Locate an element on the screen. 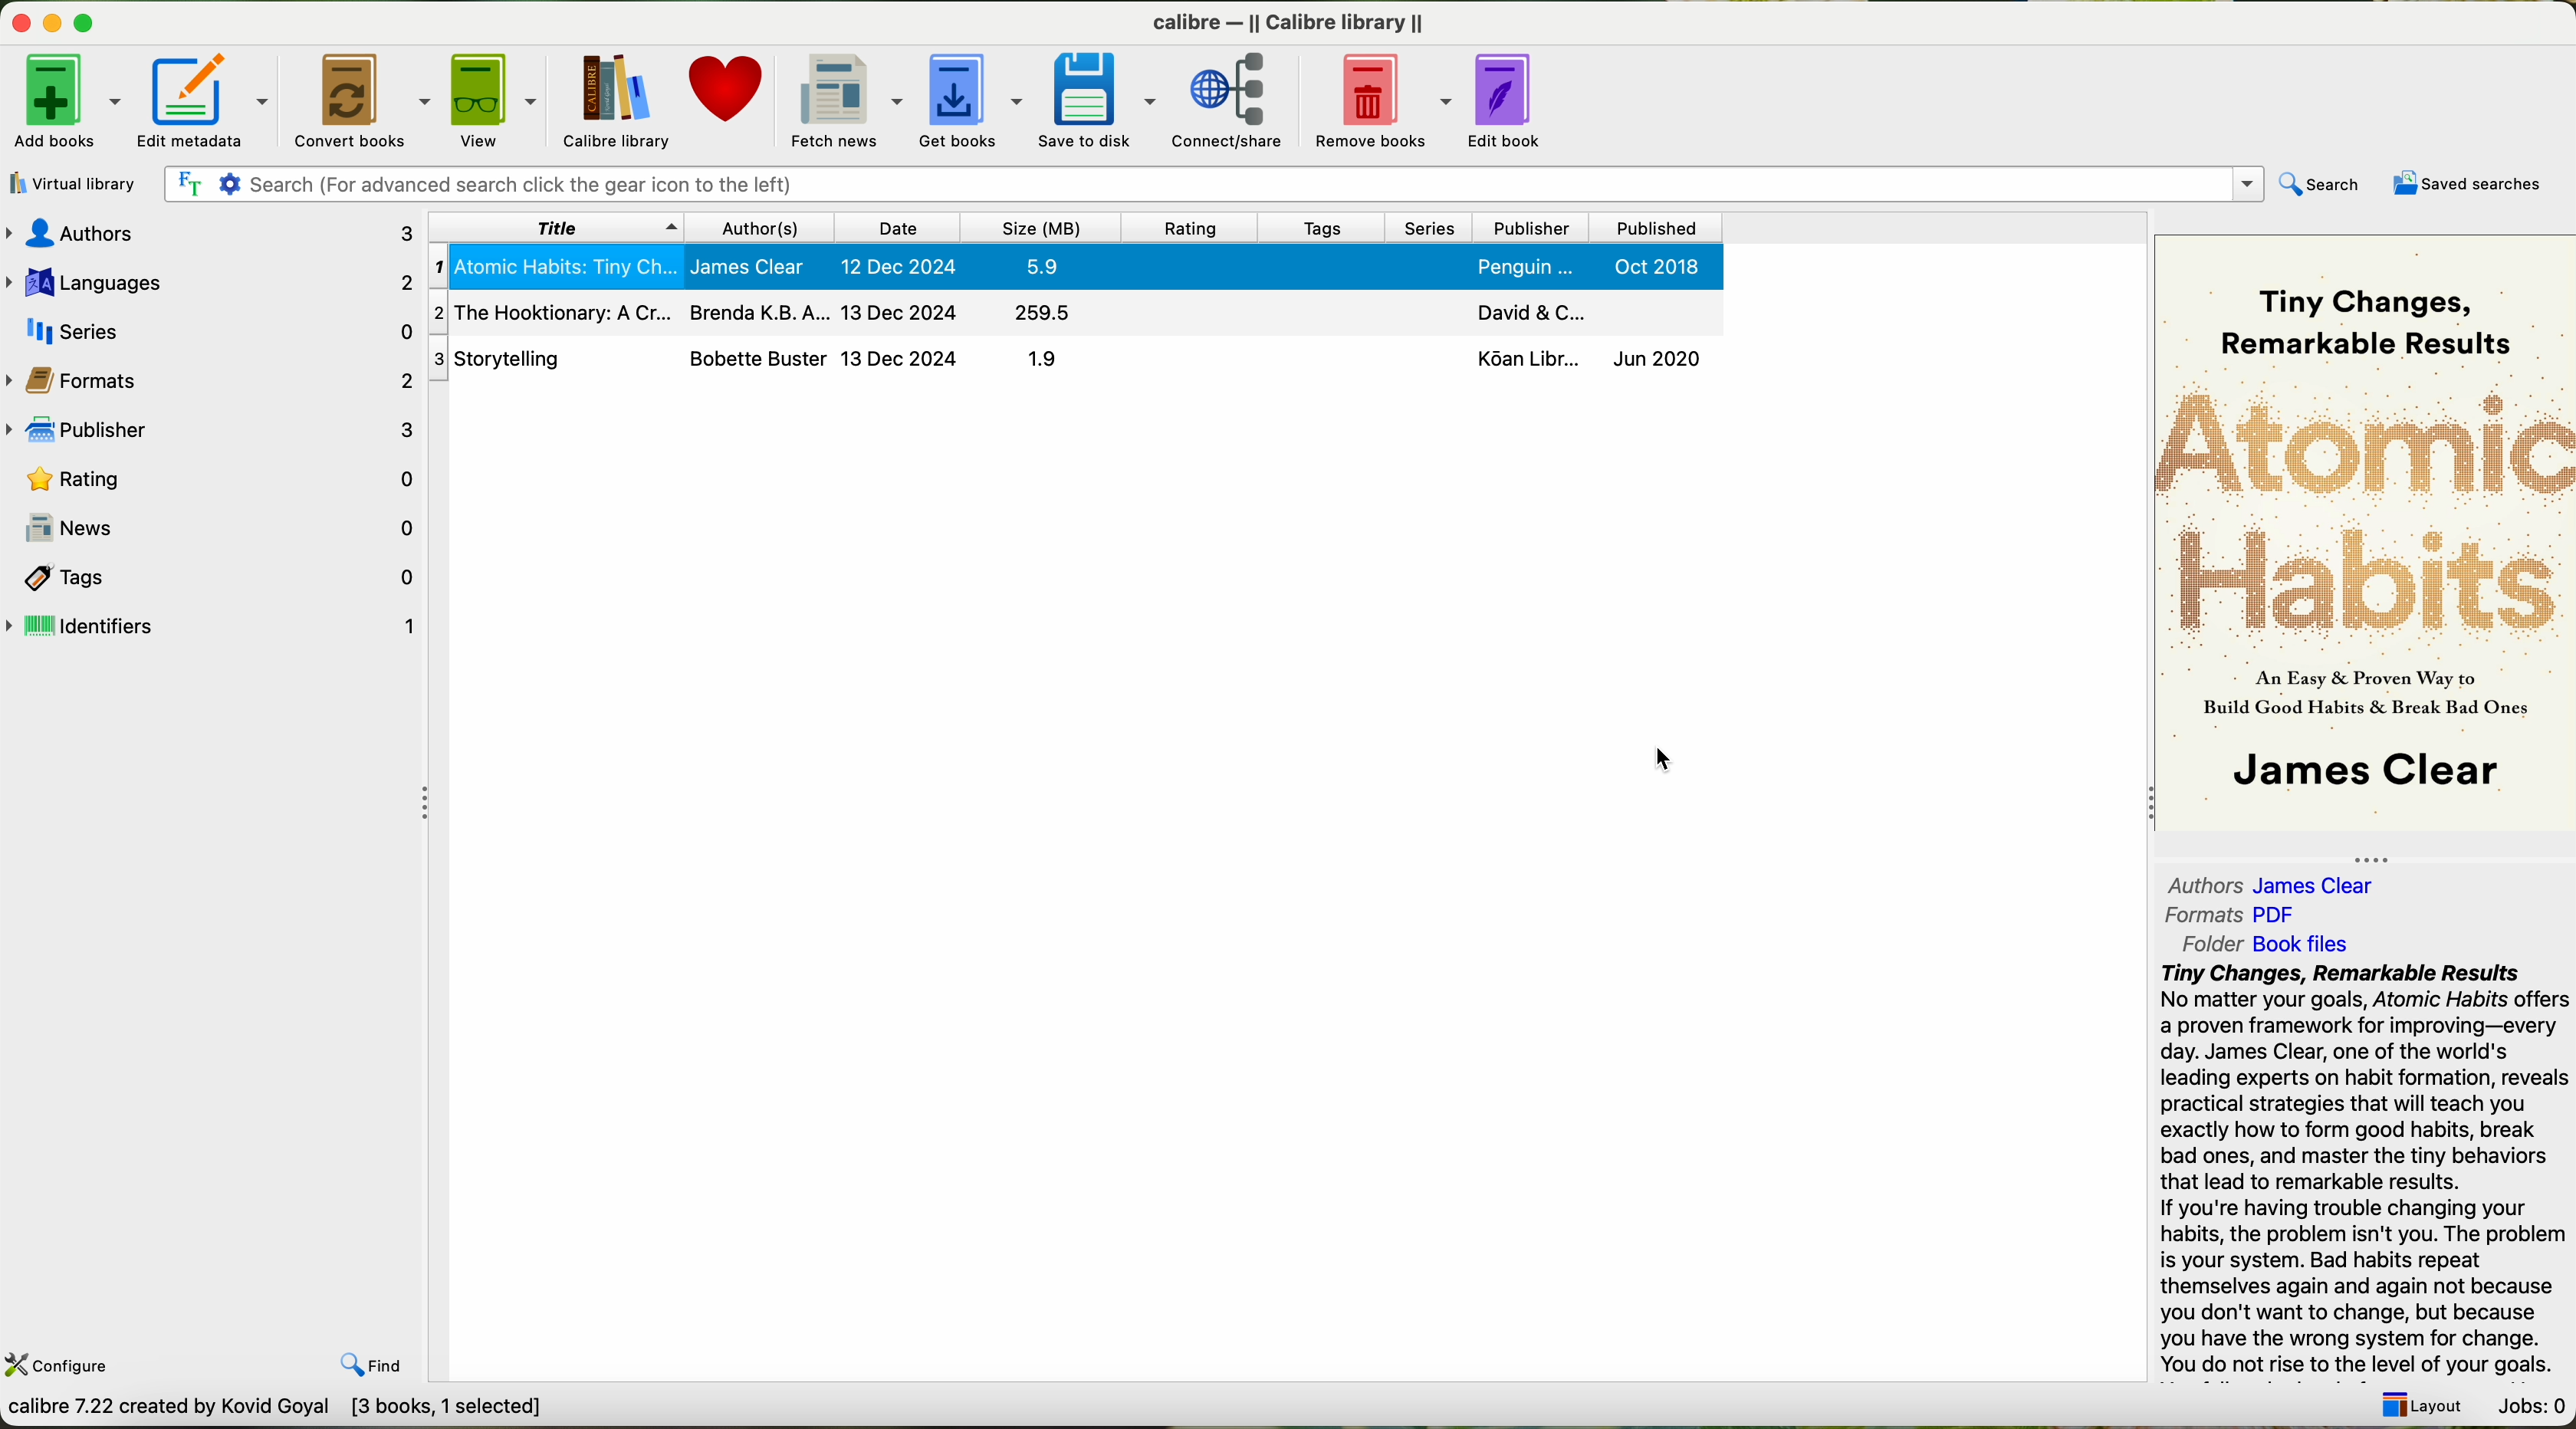  David & C... is located at coordinates (1578, 314).